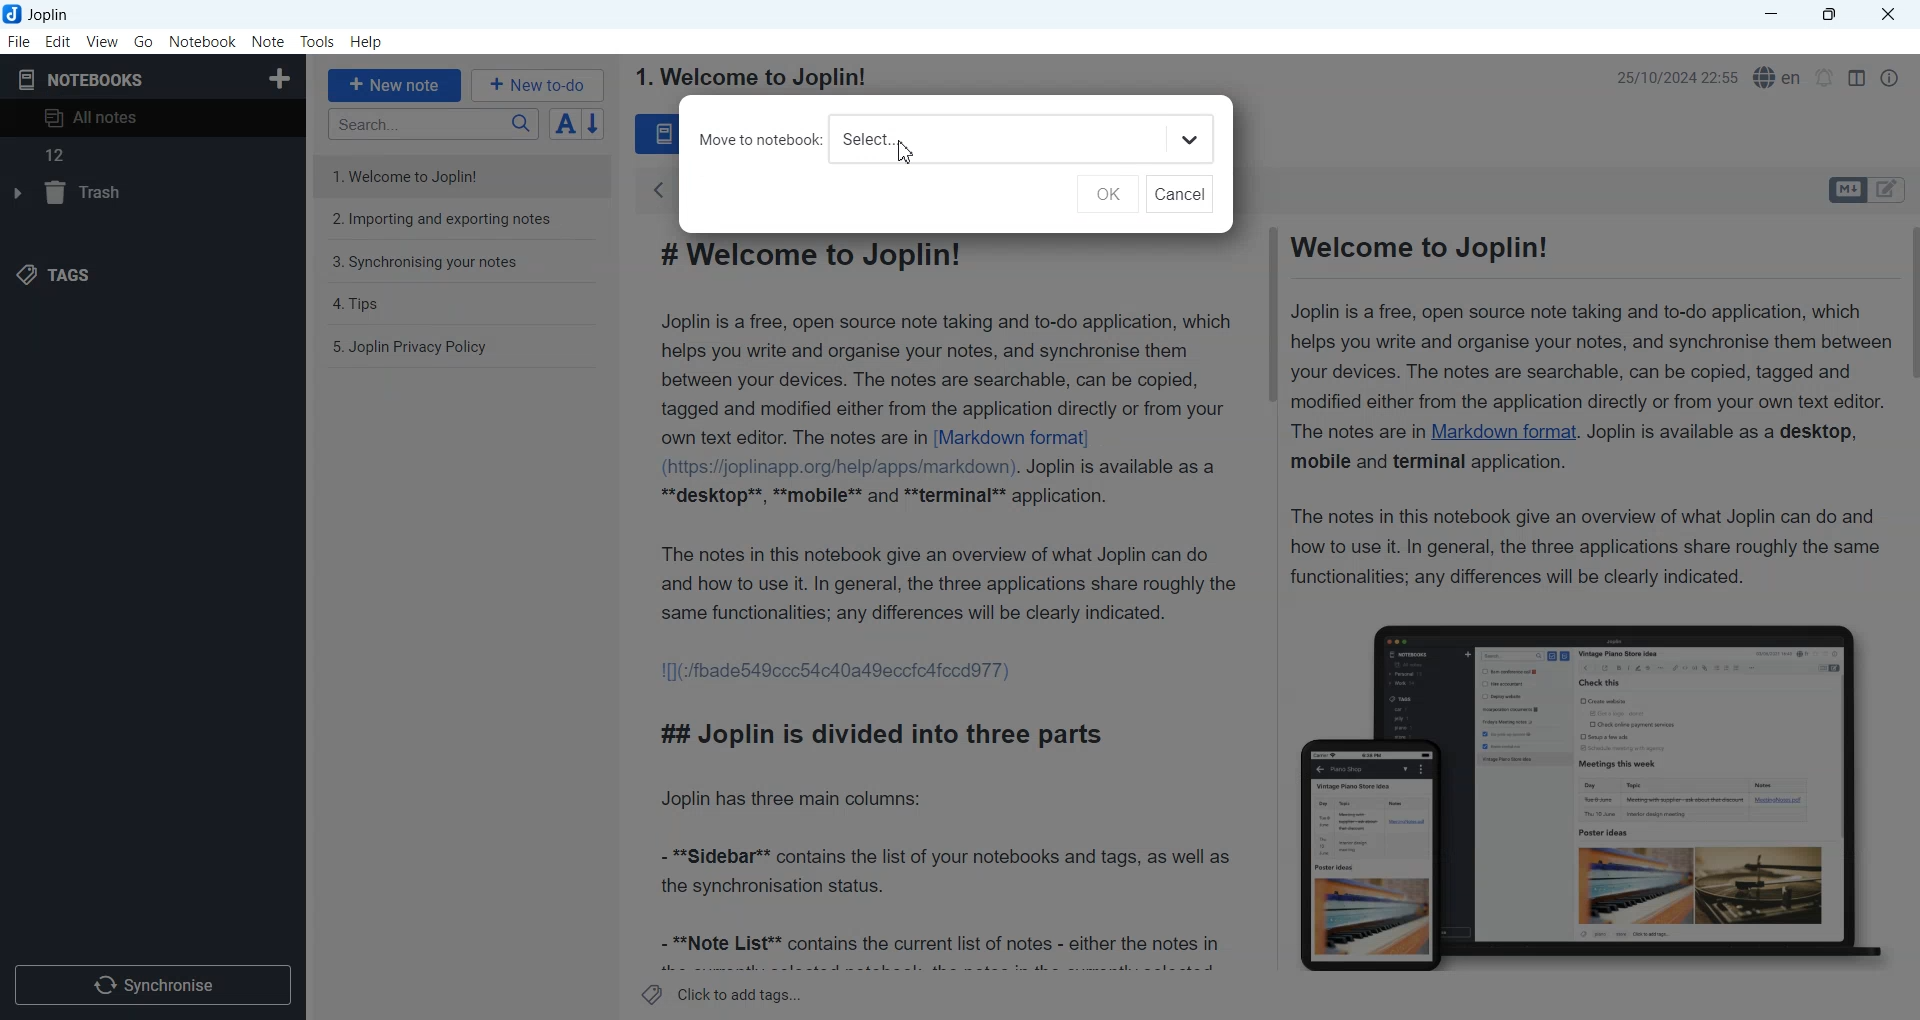 Image resolution: width=1920 pixels, height=1020 pixels. Describe the element at coordinates (1190, 140) in the screenshot. I see `Dropdown book for select file` at that location.